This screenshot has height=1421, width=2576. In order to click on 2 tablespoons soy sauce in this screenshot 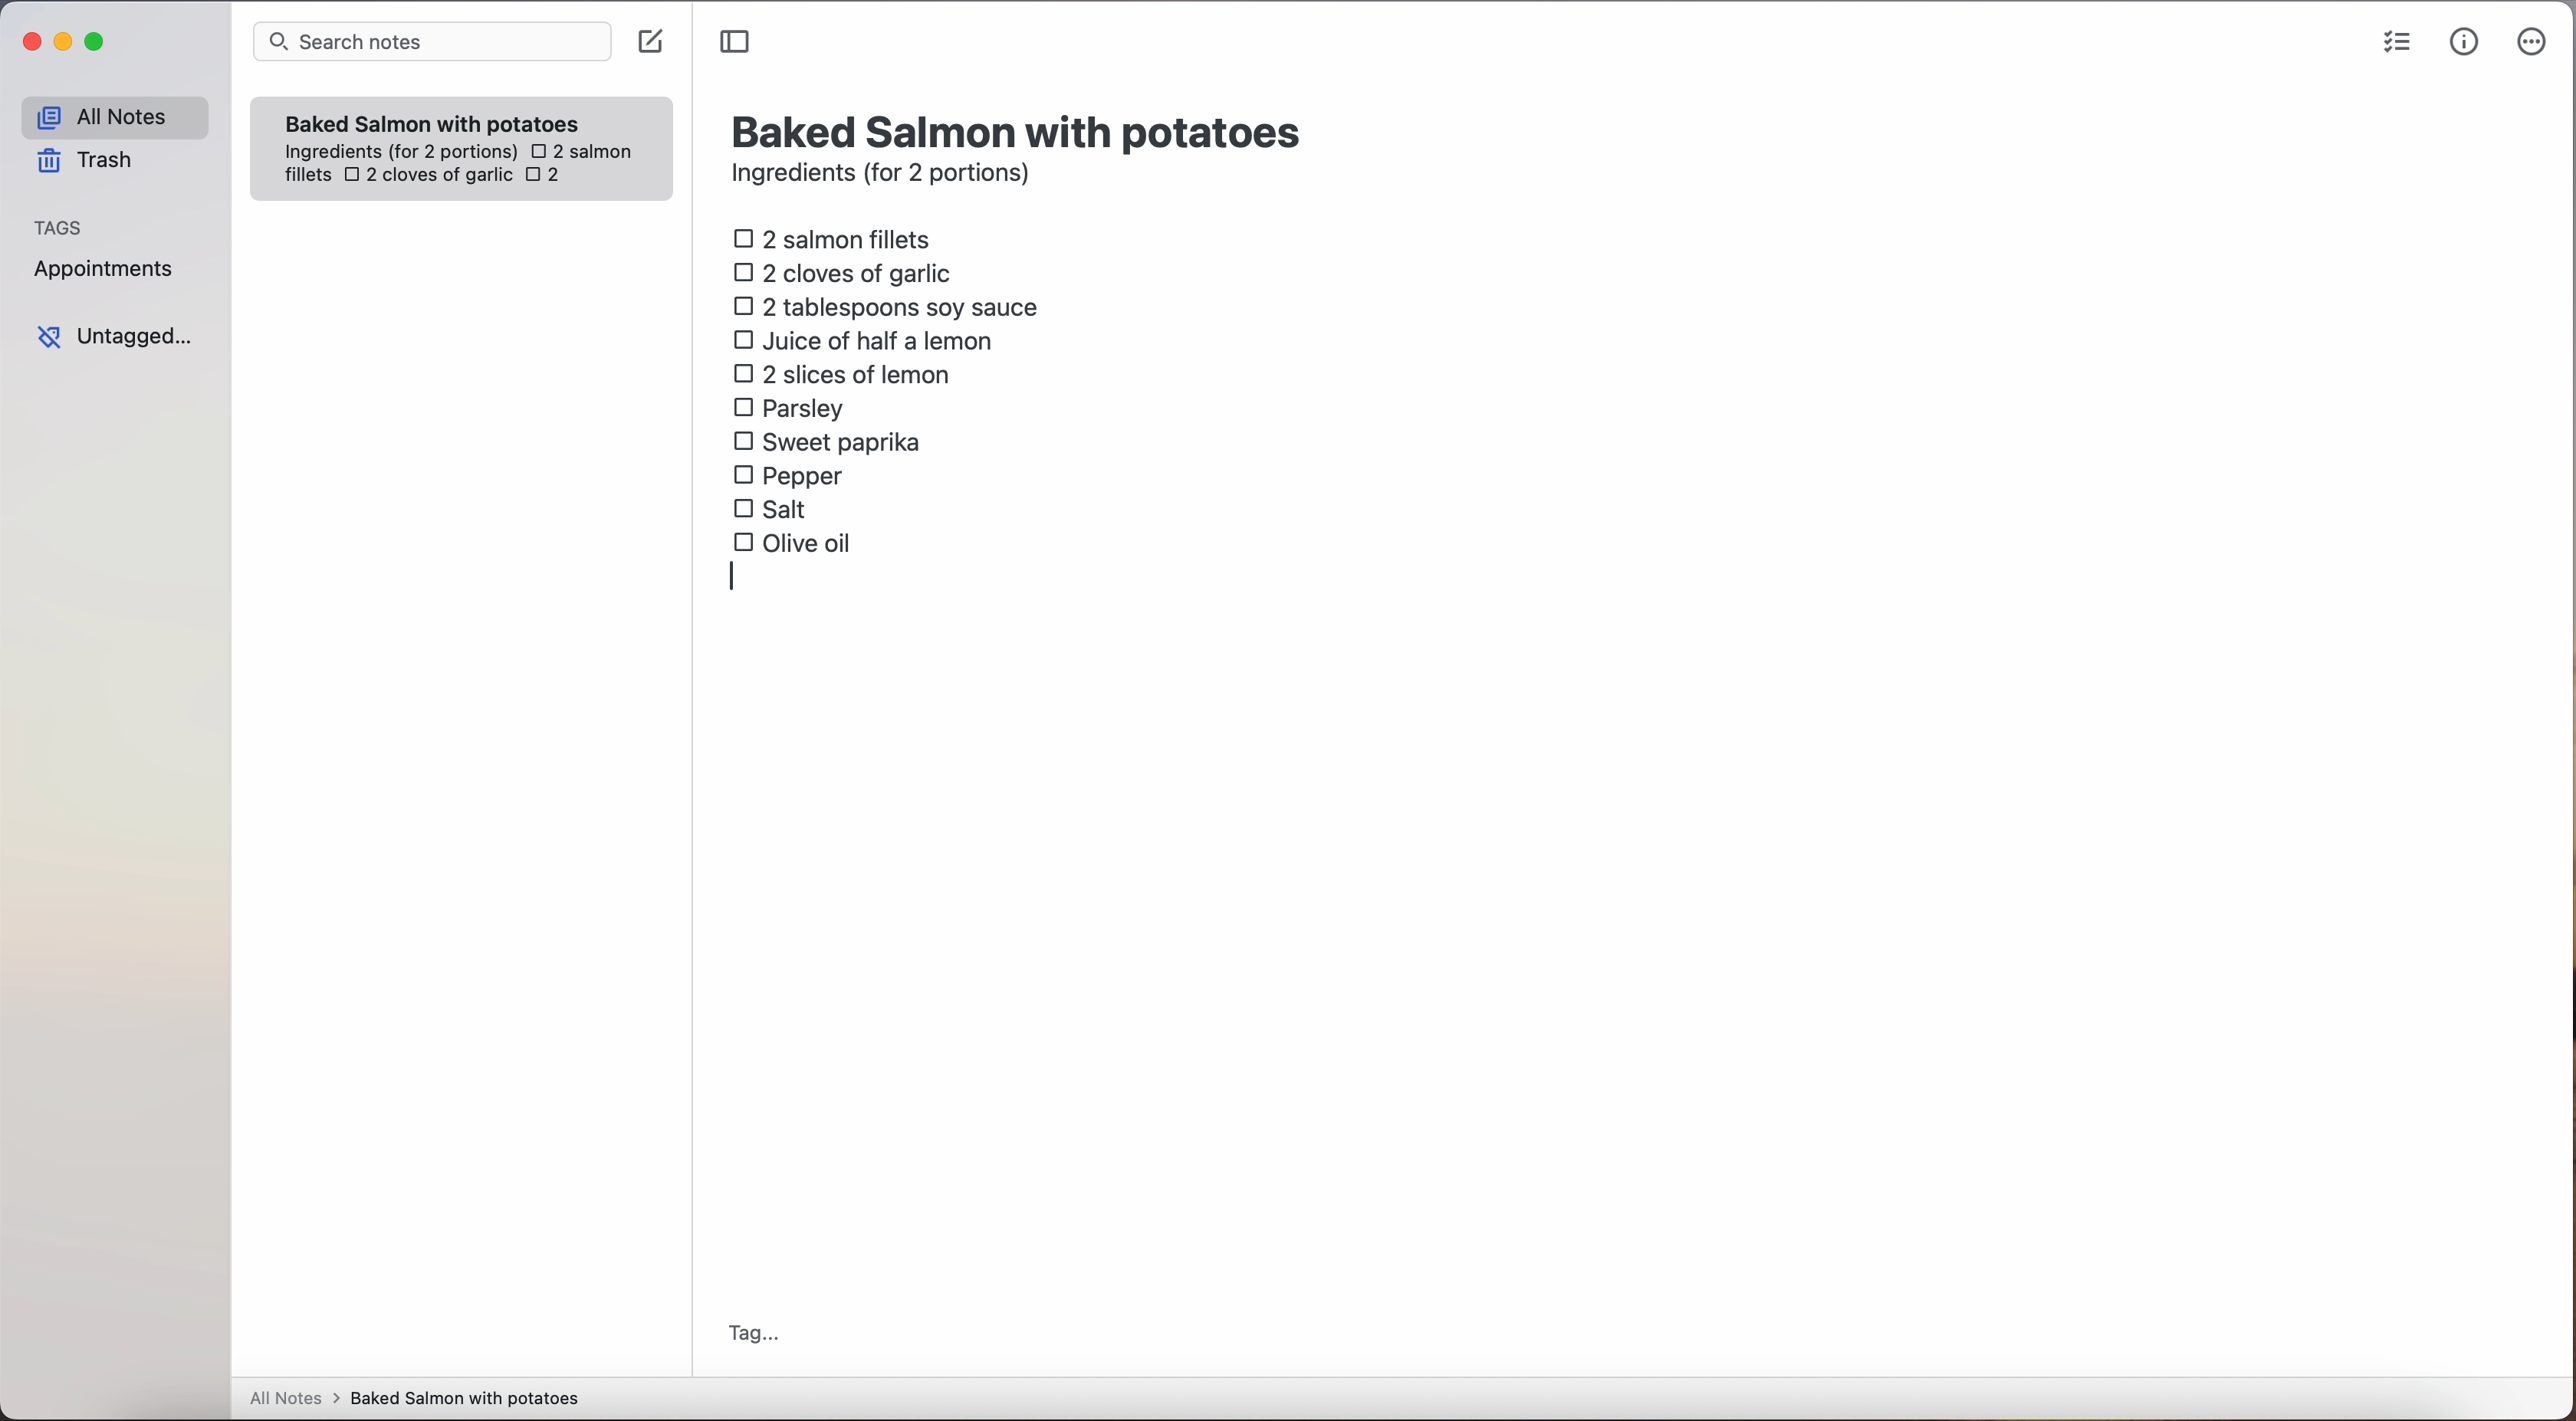, I will do `click(885, 306)`.